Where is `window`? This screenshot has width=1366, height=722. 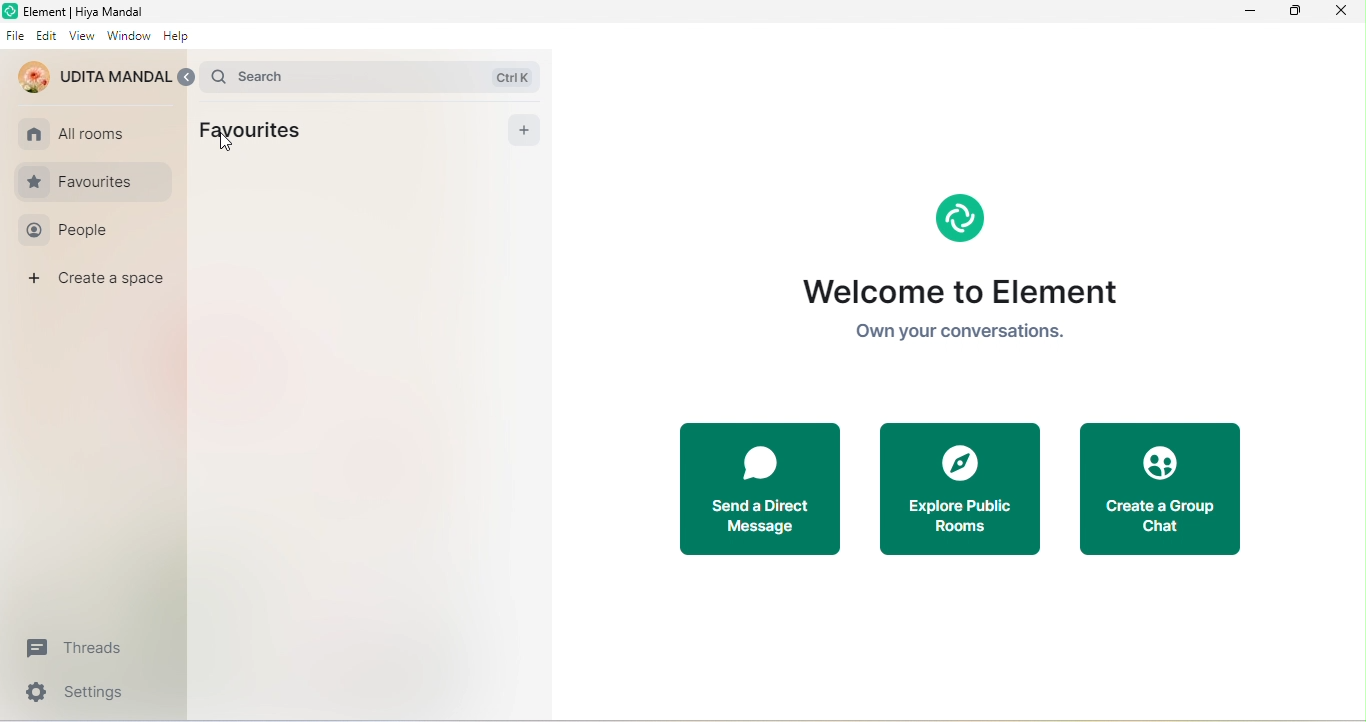 window is located at coordinates (127, 39).